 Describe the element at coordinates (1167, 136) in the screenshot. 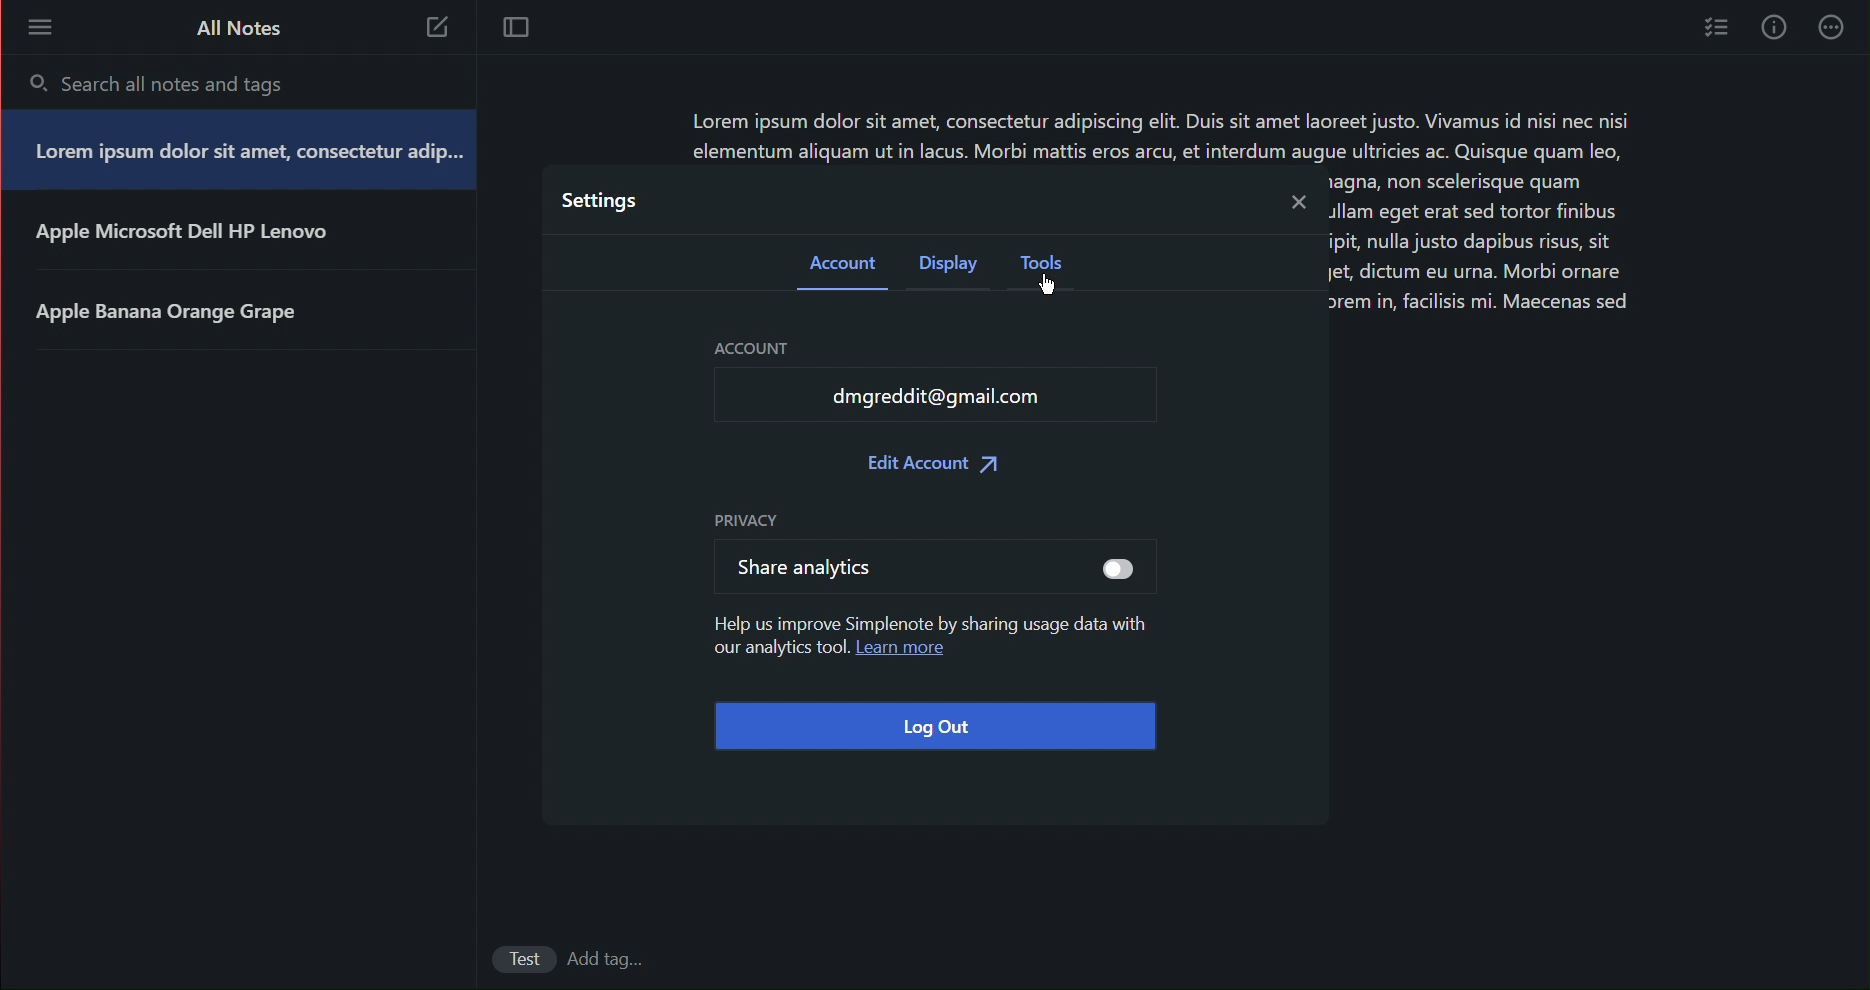

I see `Lorem ipsum dolor sit amet, consectetur adipiscing elit. Duis sit amet laoreet justo. Vivamus id nisi nec nisi
elementum aliquam ut in lacus. Morbi mattis eros arcu, et interdum augue ultricies ac. Quisque quam leo,` at that location.